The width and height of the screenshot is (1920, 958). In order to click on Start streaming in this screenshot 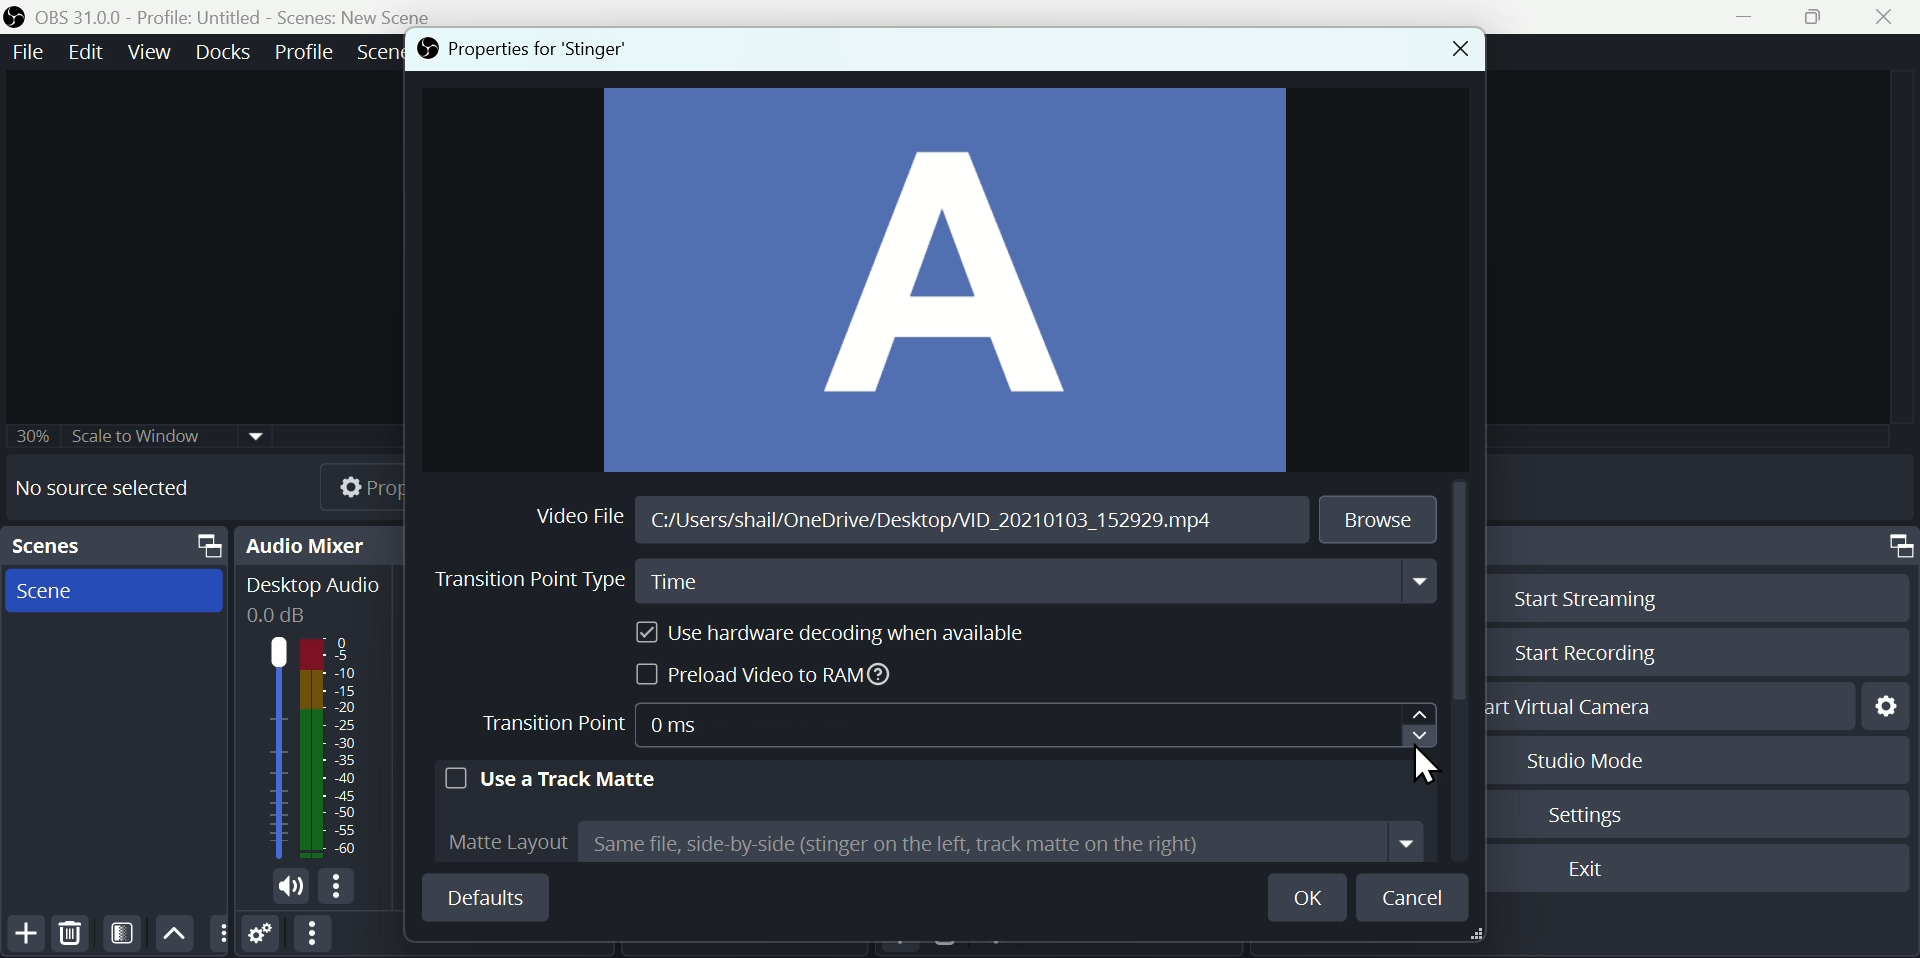, I will do `click(1577, 596)`.